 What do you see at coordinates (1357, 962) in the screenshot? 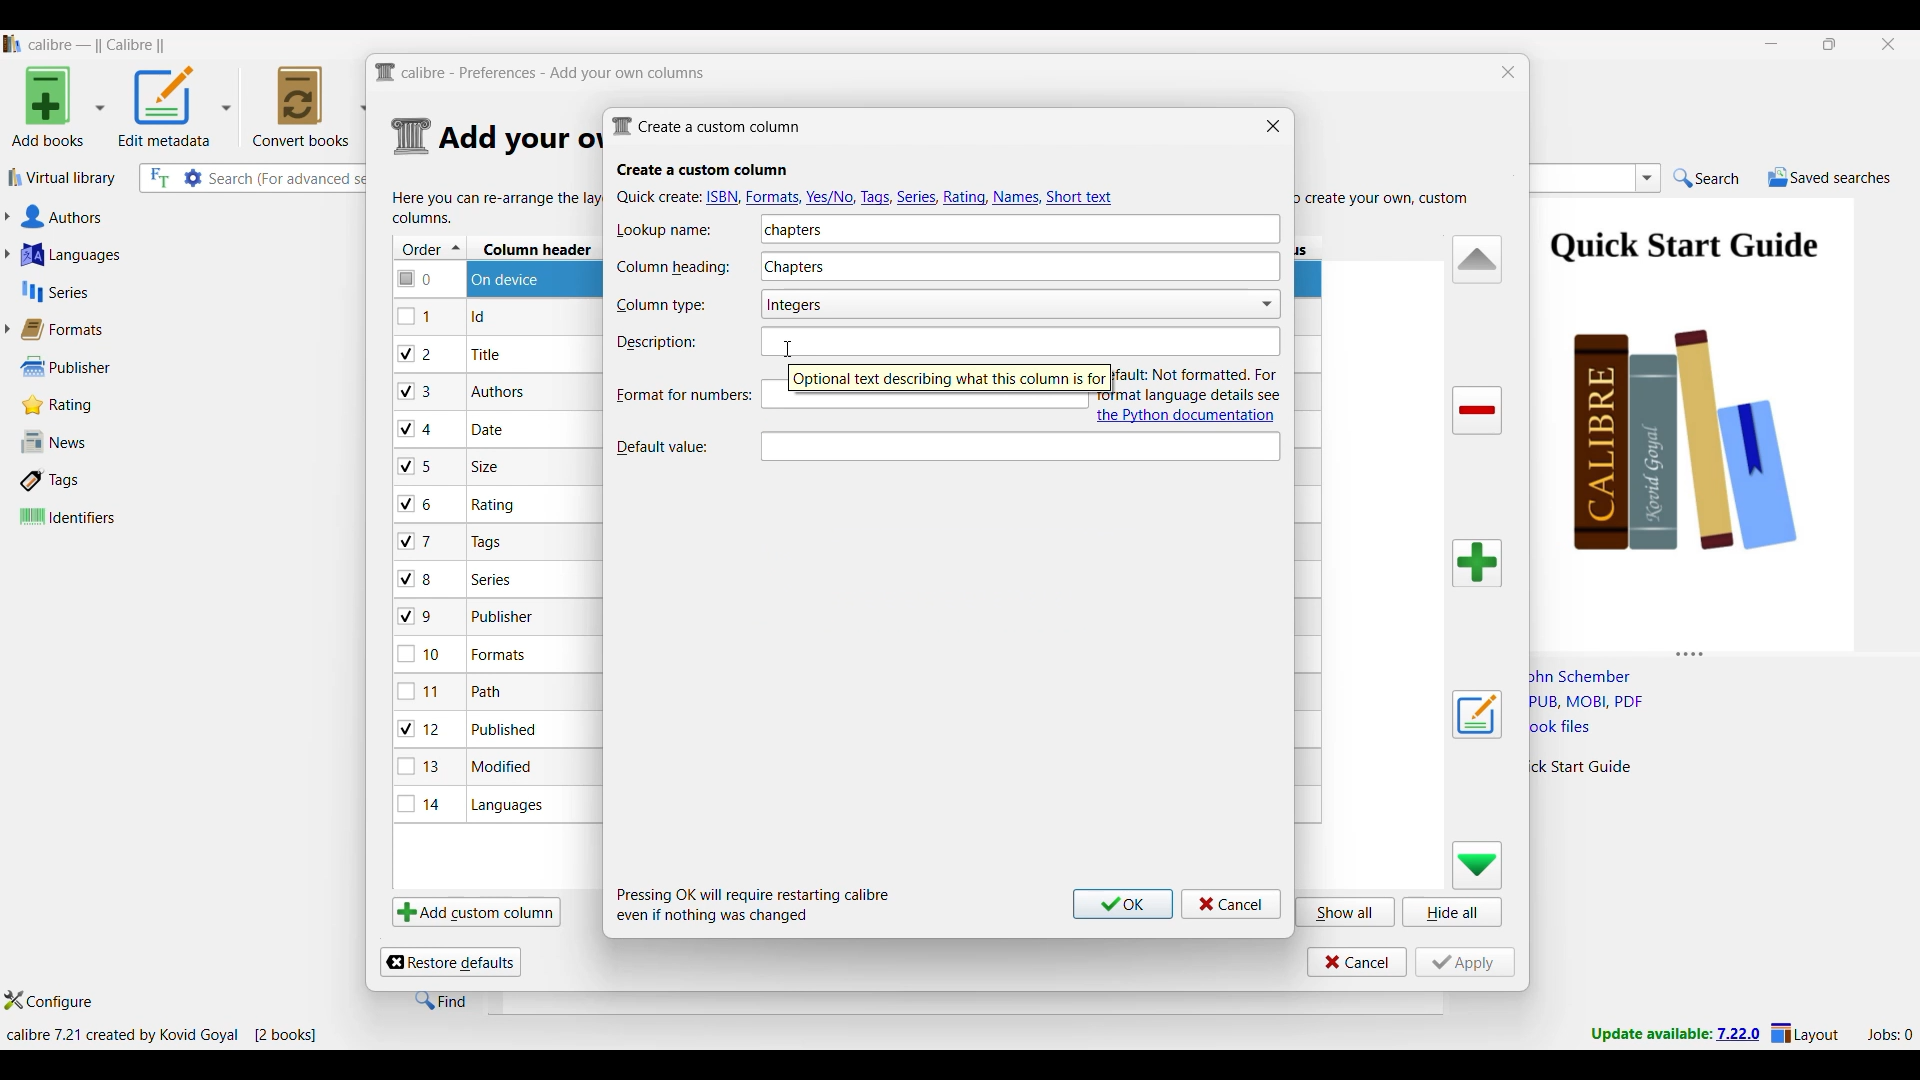
I see `Cancel` at bounding box center [1357, 962].